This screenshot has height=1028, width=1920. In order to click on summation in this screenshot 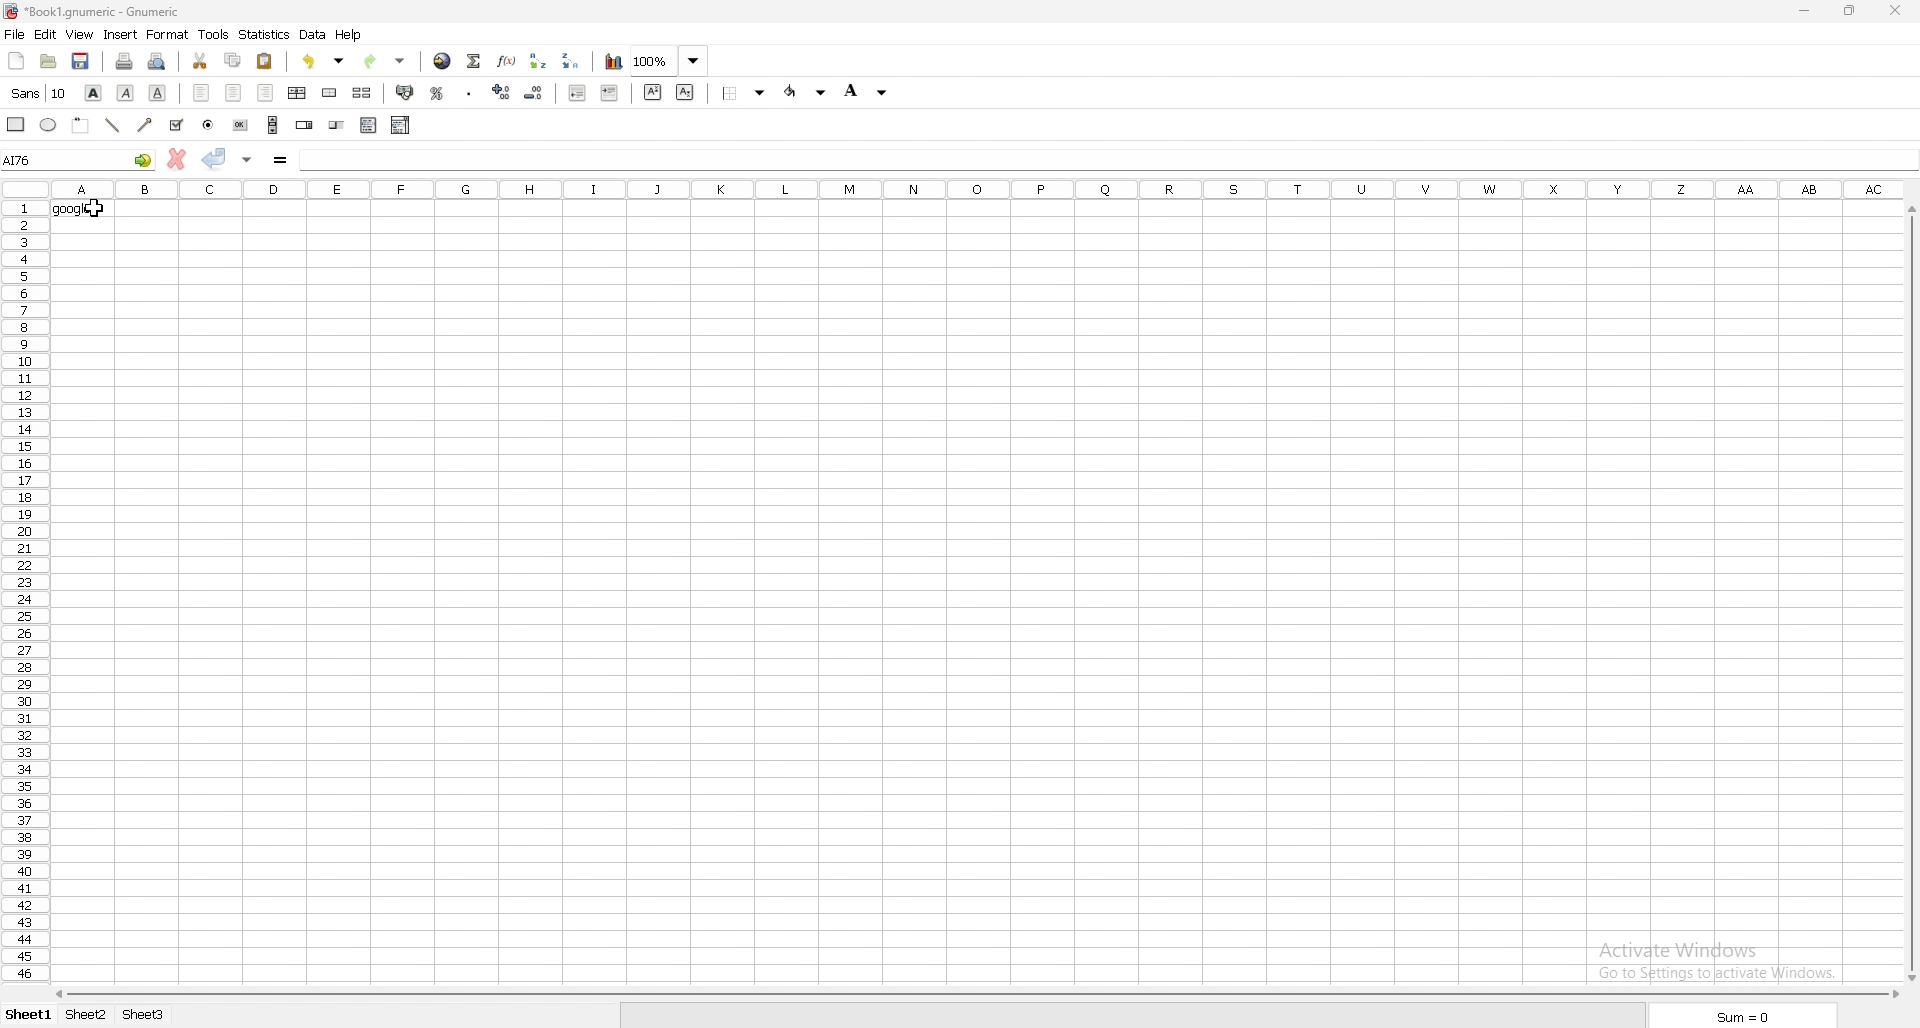, I will do `click(474, 62)`.